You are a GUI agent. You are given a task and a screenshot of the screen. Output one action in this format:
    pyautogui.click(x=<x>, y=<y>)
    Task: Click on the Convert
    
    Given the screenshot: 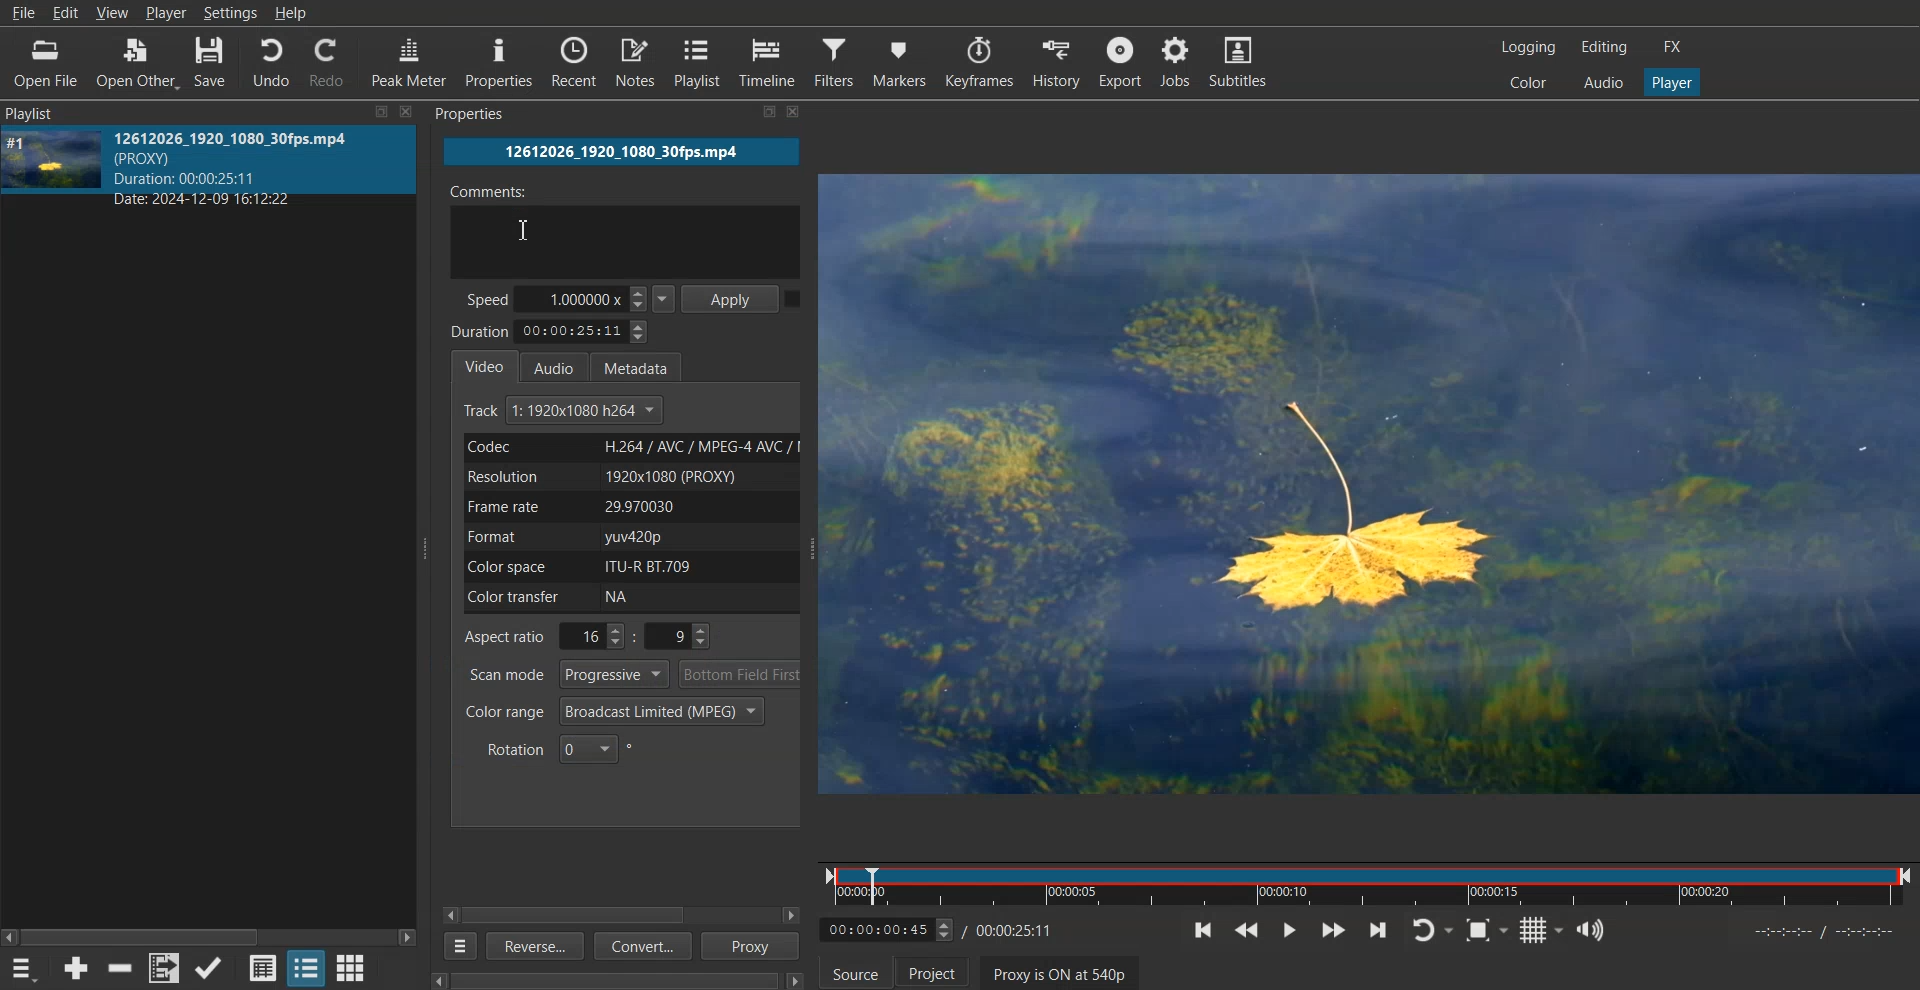 What is the action you would take?
    pyautogui.click(x=640, y=948)
    